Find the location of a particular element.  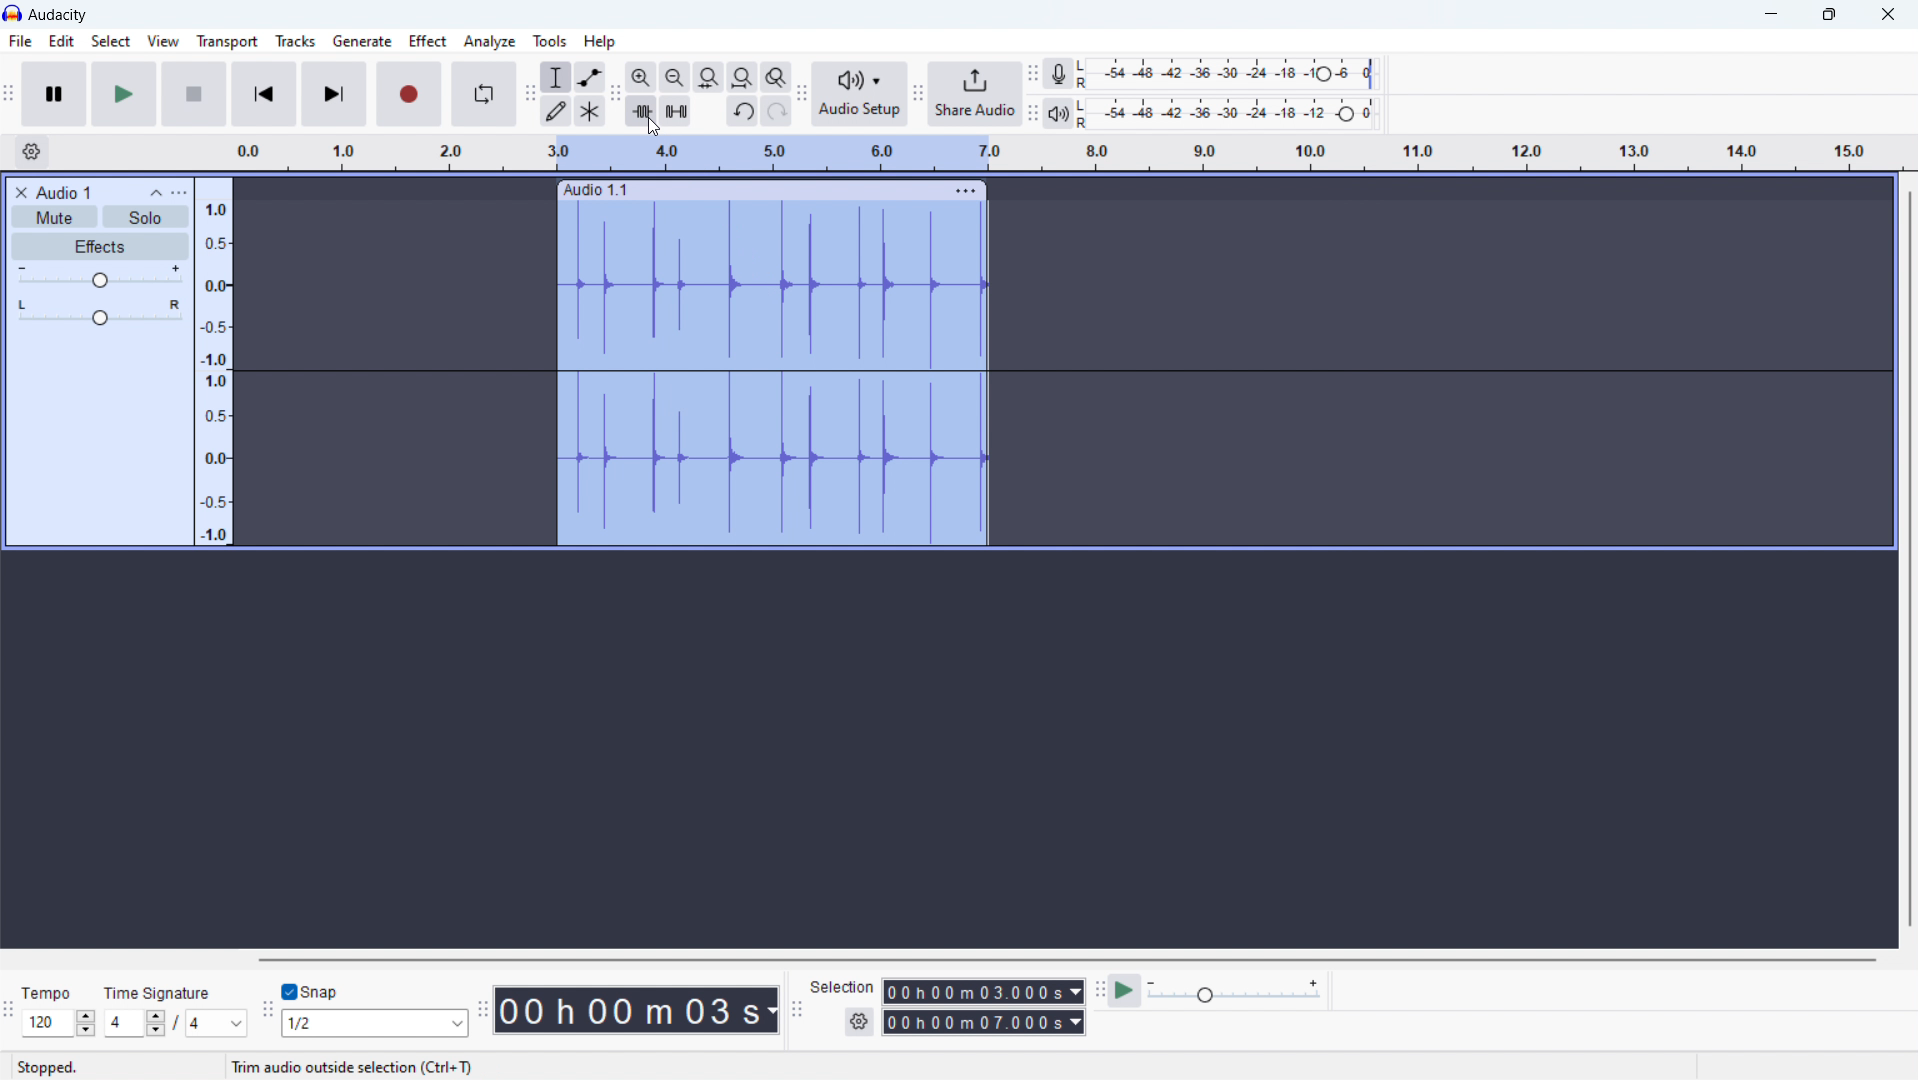

time toolbar is located at coordinates (483, 1012).